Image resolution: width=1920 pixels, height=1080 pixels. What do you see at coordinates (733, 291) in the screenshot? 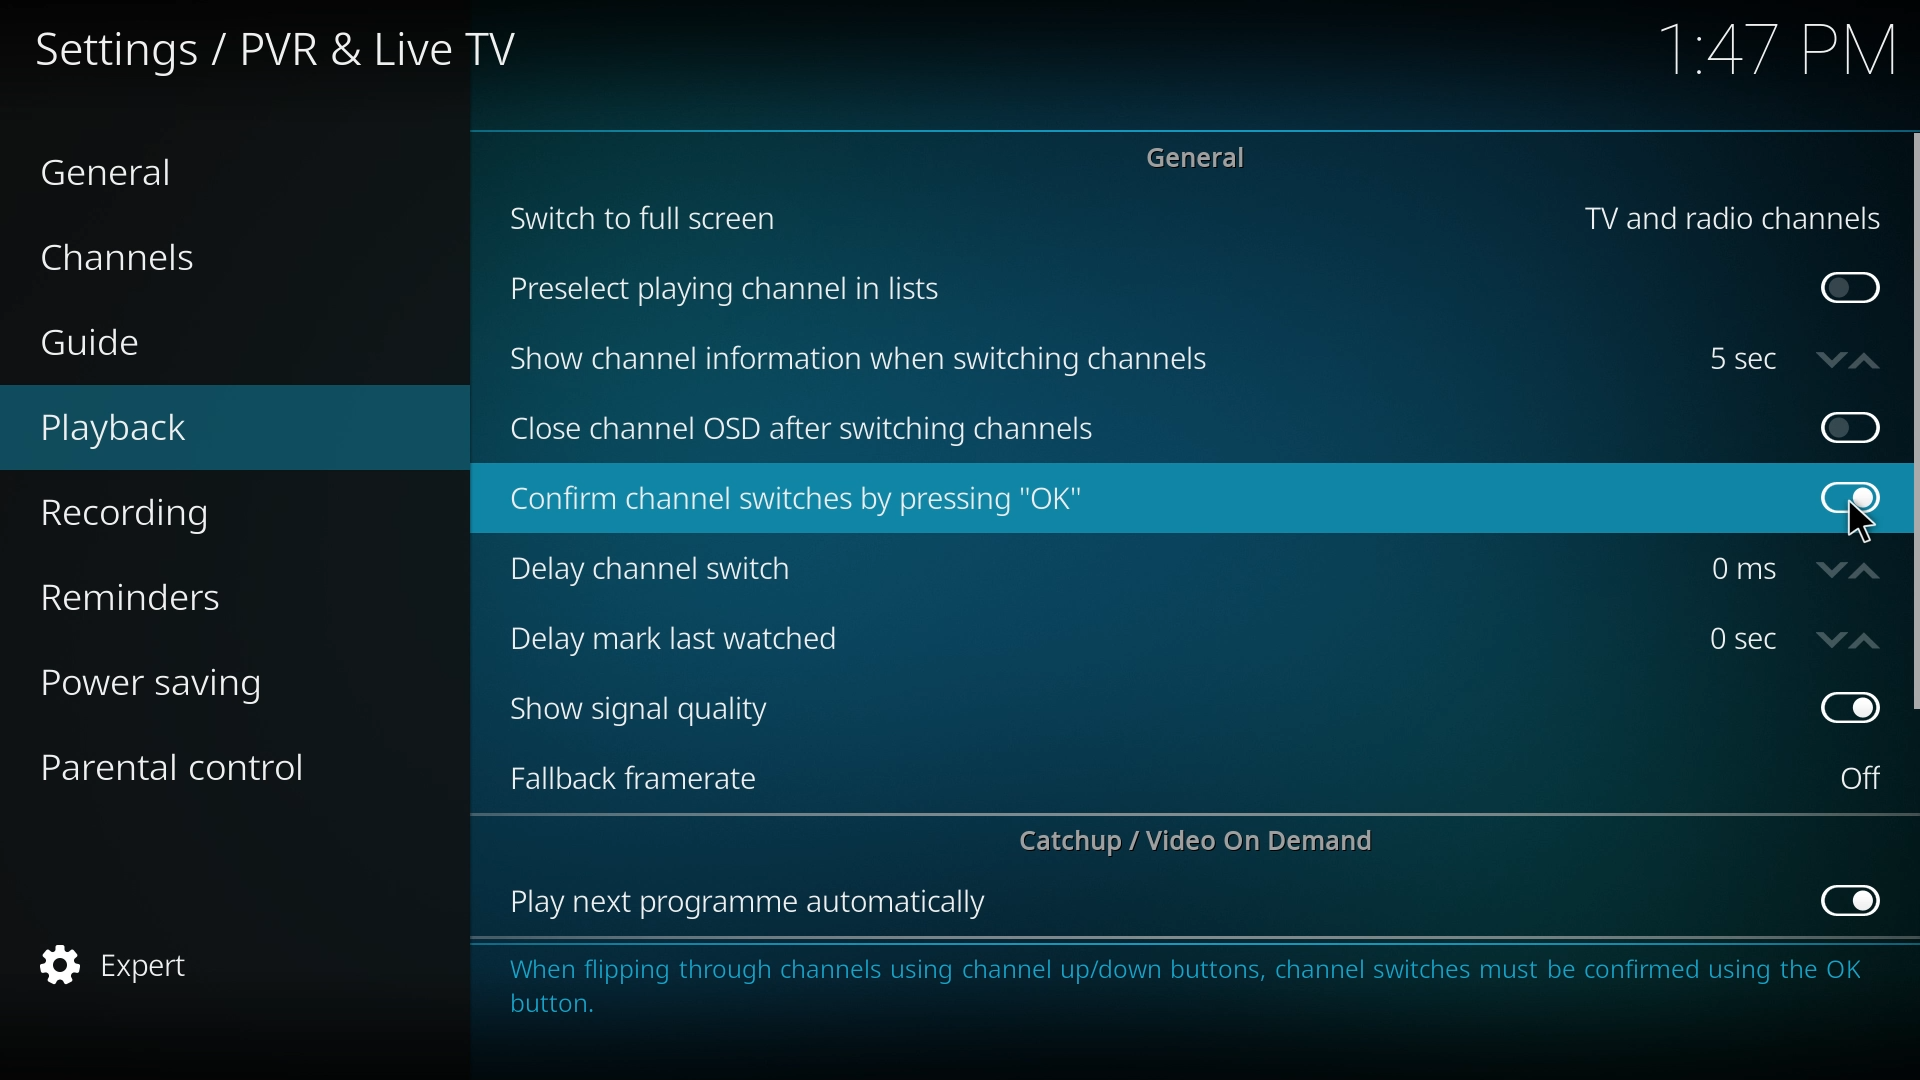
I see `preselect plating channel in lists` at bounding box center [733, 291].